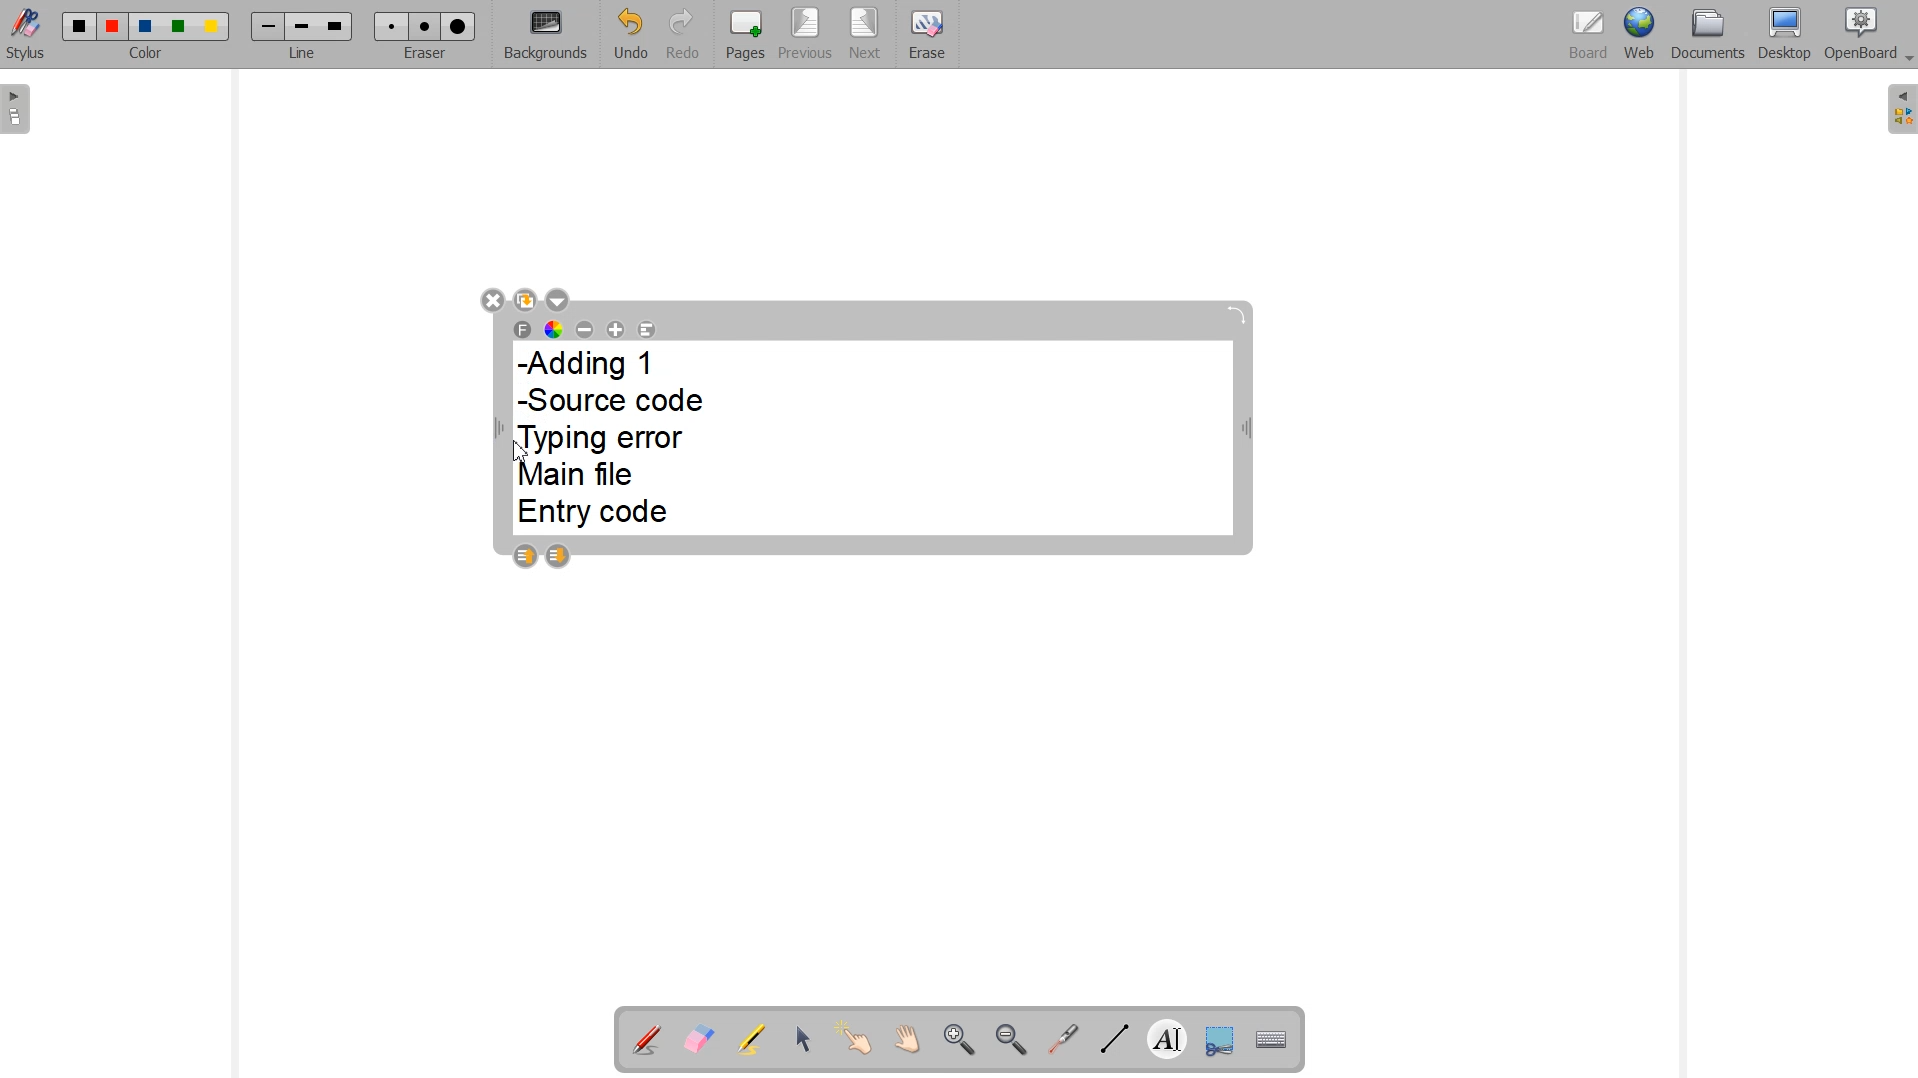 The width and height of the screenshot is (1918, 1078). Describe the element at coordinates (523, 329) in the screenshot. I see `Select font` at that location.